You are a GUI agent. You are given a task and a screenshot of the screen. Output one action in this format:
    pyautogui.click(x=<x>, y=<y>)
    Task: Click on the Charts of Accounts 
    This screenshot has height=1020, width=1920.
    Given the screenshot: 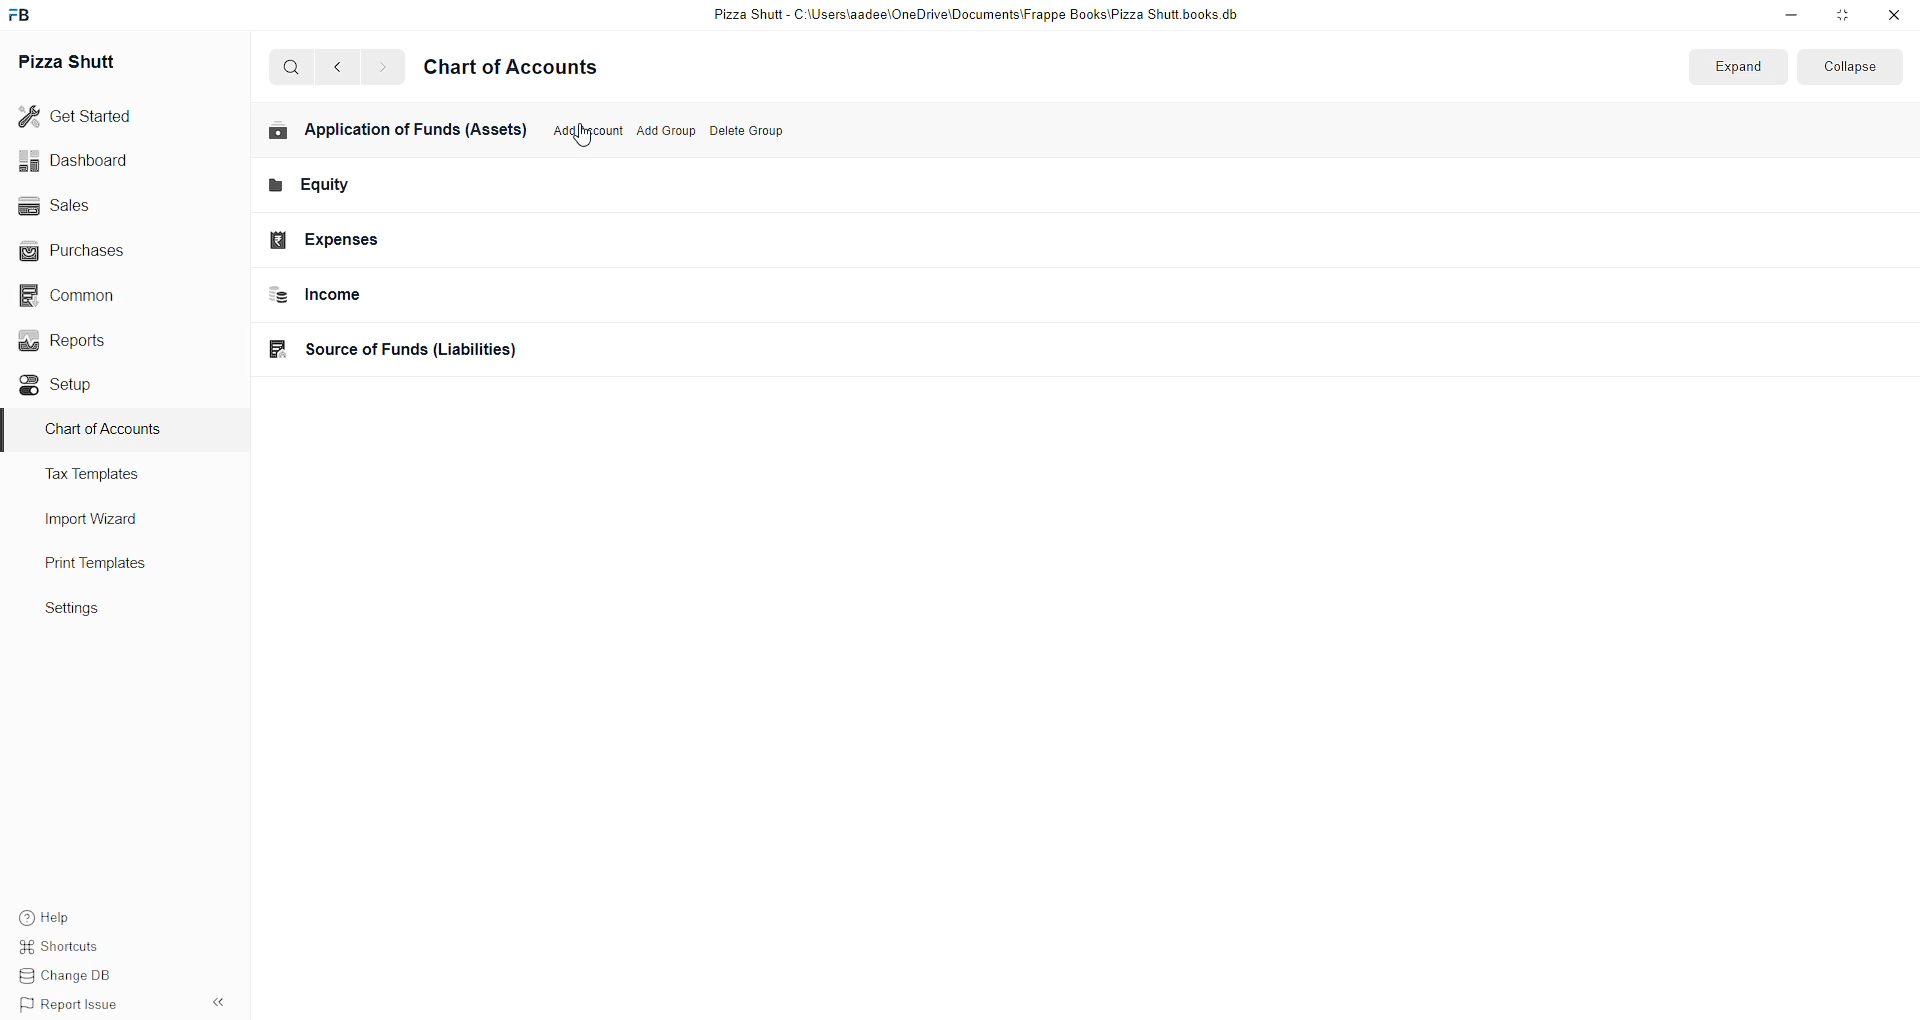 What is the action you would take?
    pyautogui.click(x=105, y=434)
    